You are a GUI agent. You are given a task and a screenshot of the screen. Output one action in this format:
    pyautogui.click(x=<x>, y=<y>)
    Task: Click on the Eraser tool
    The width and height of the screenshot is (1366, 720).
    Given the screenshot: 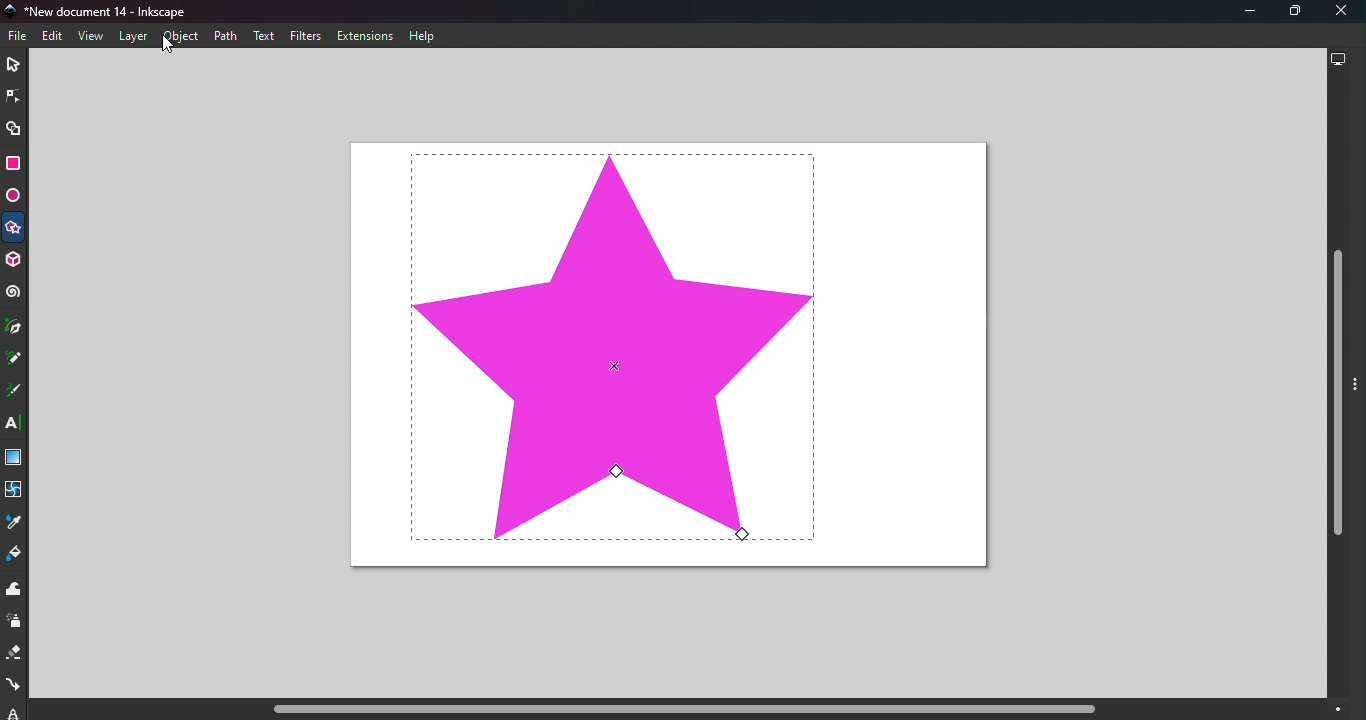 What is the action you would take?
    pyautogui.click(x=13, y=657)
    